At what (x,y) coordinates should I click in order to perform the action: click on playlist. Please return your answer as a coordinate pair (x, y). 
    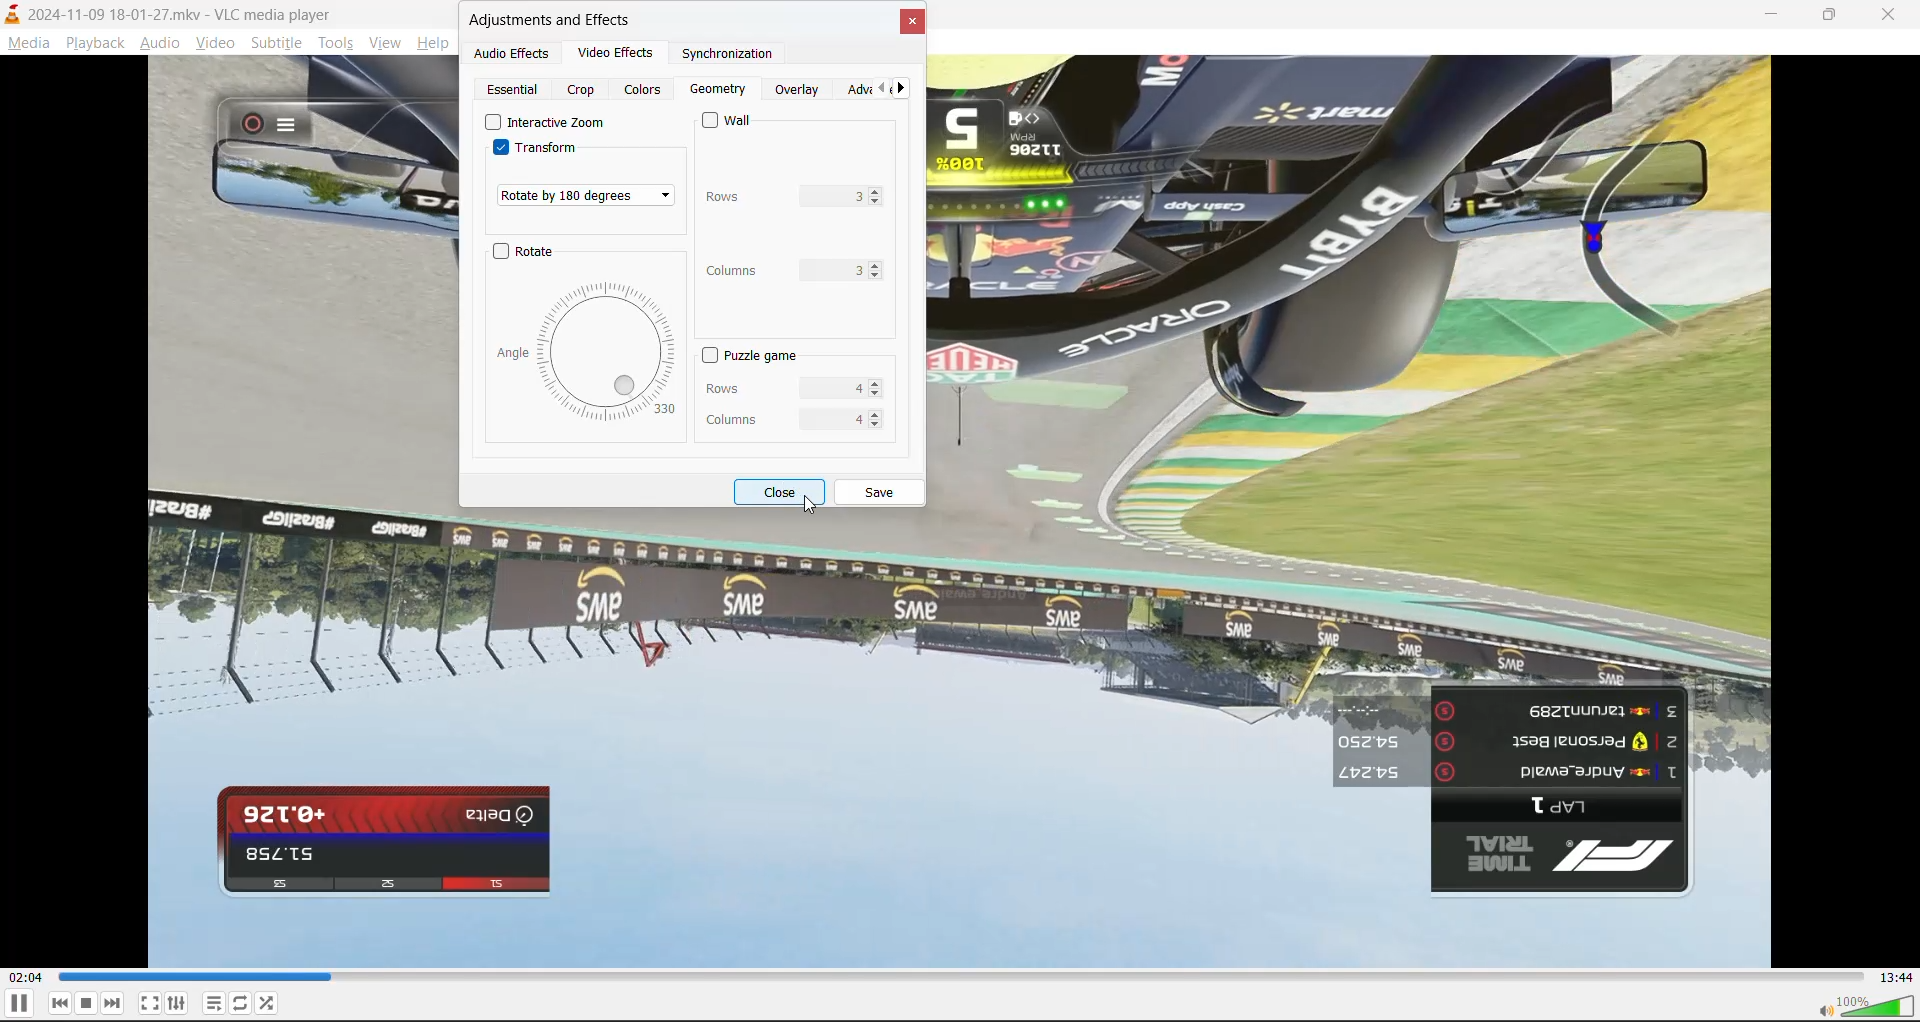
    Looking at the image, I should click on (214, 1003).